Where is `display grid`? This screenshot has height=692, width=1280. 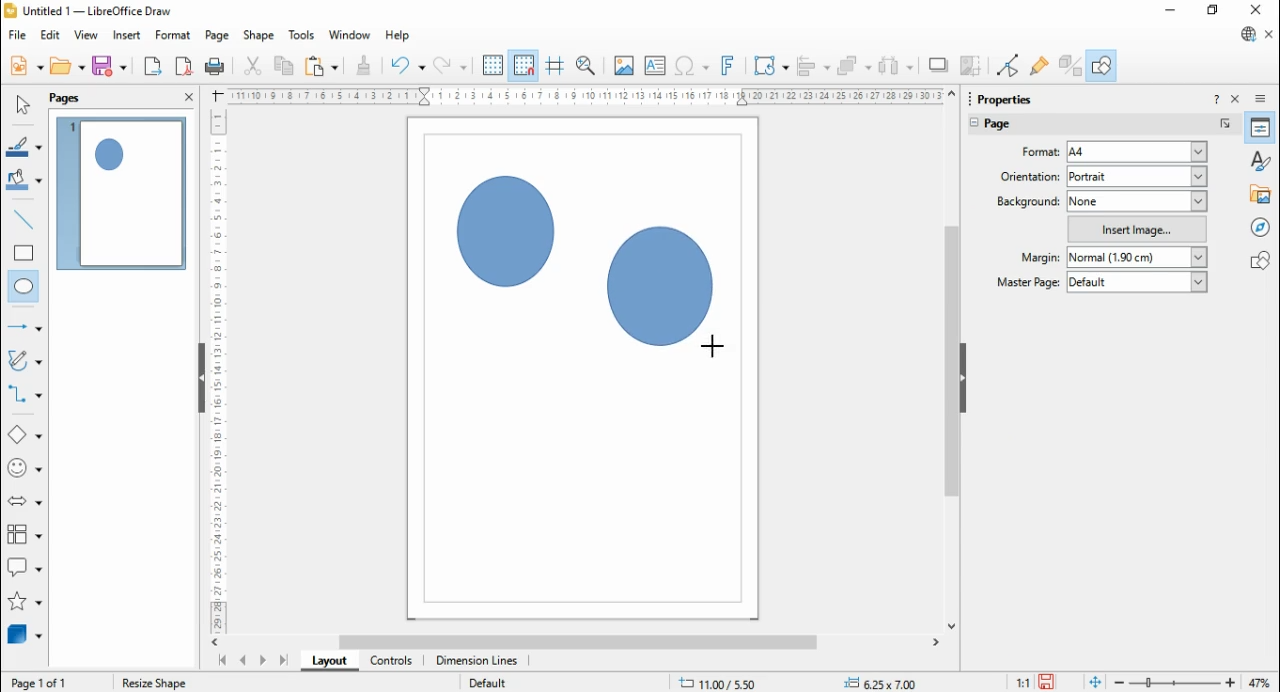
display grid is located at coordinates (492, 66).